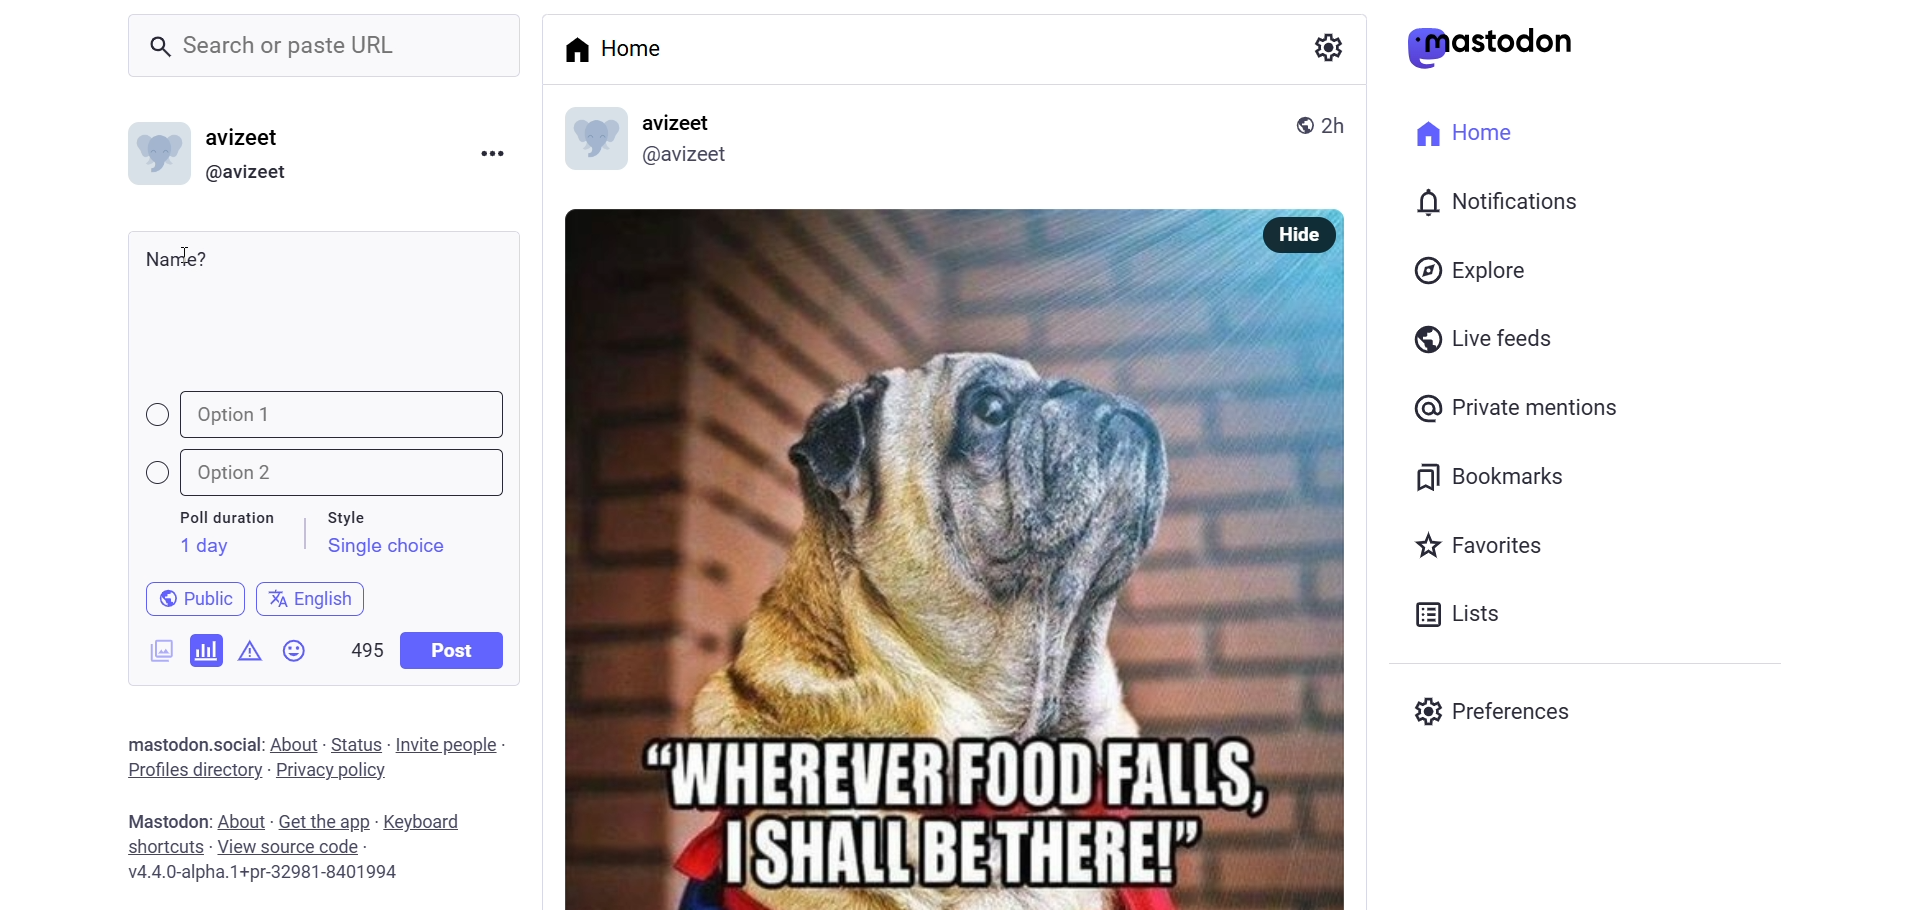 The width and height of the screenshot is (1908, 910). What do you see at coordinates (324, 46) in the screenshot?
I see `Search or paste URL` at bounding box center [324, 46].